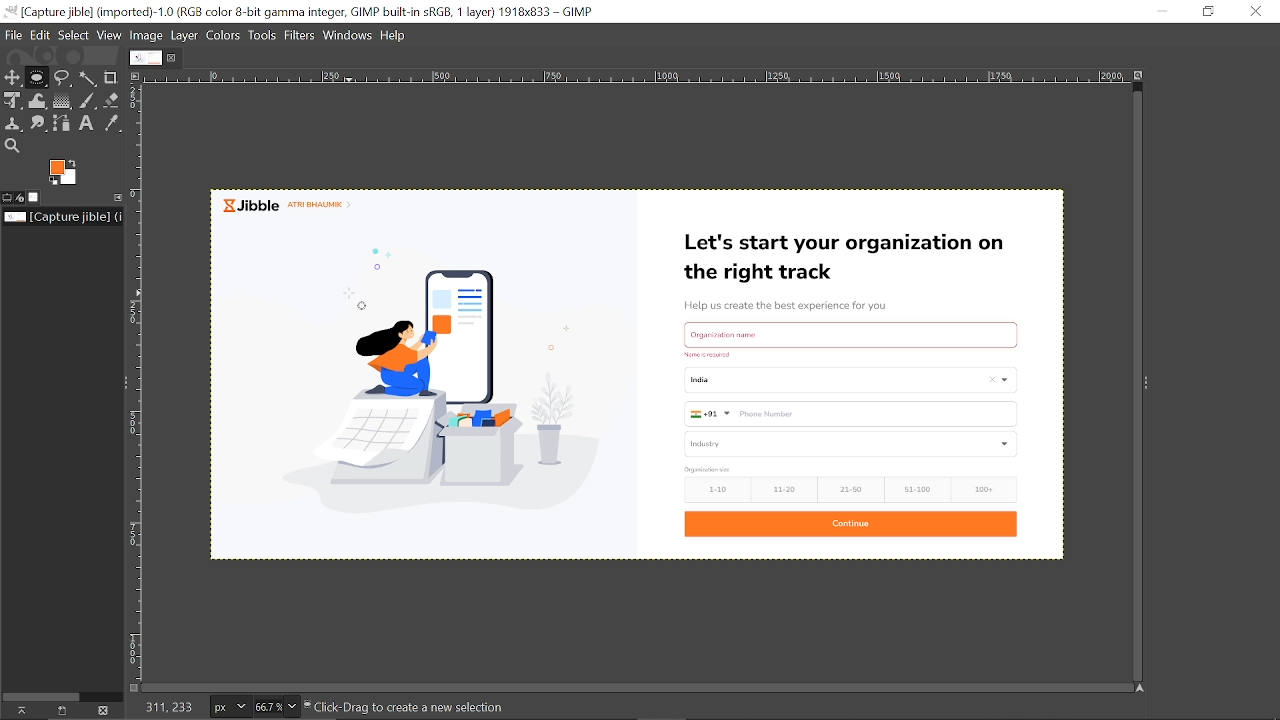 The width and height of the screenshot is (1280, 720). What do you see at coordinates (74, 34) in the screenshot?
I see `Select` at bounding box center [74, 34].